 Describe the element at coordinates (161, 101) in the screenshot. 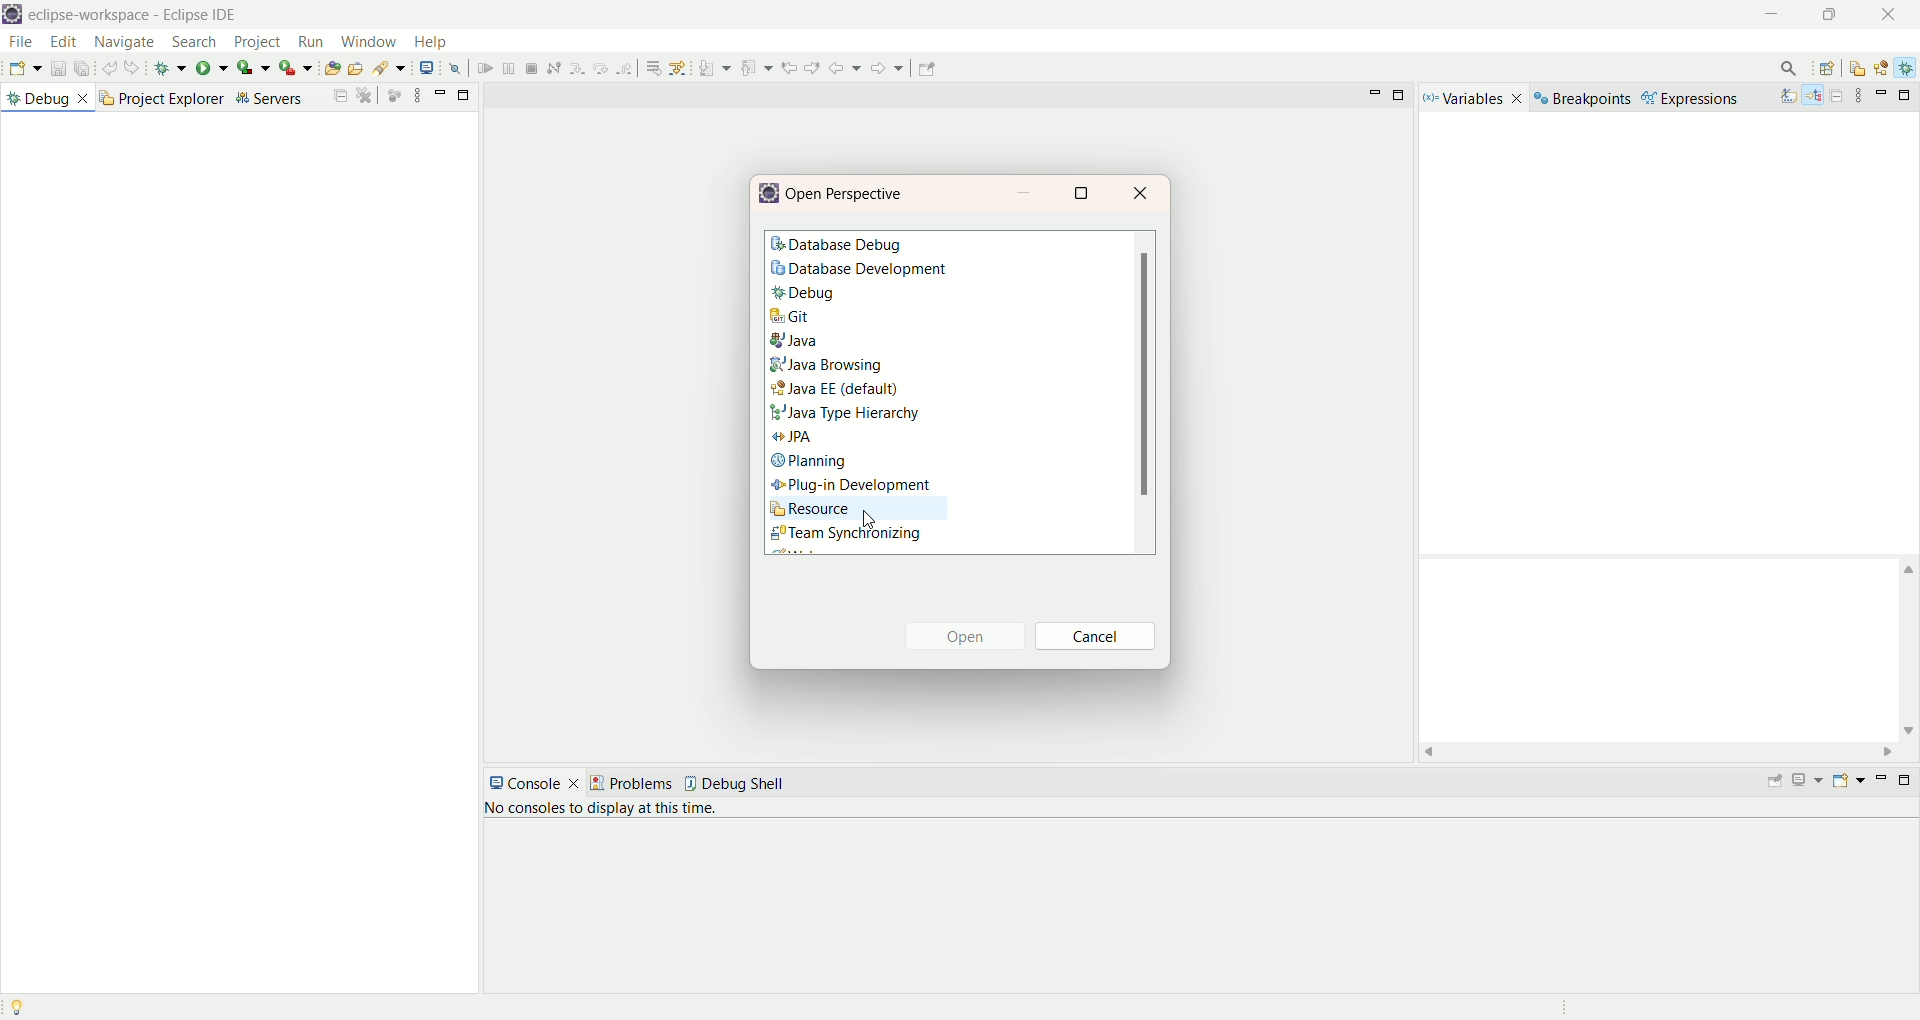

I see `project explorer` at that location.